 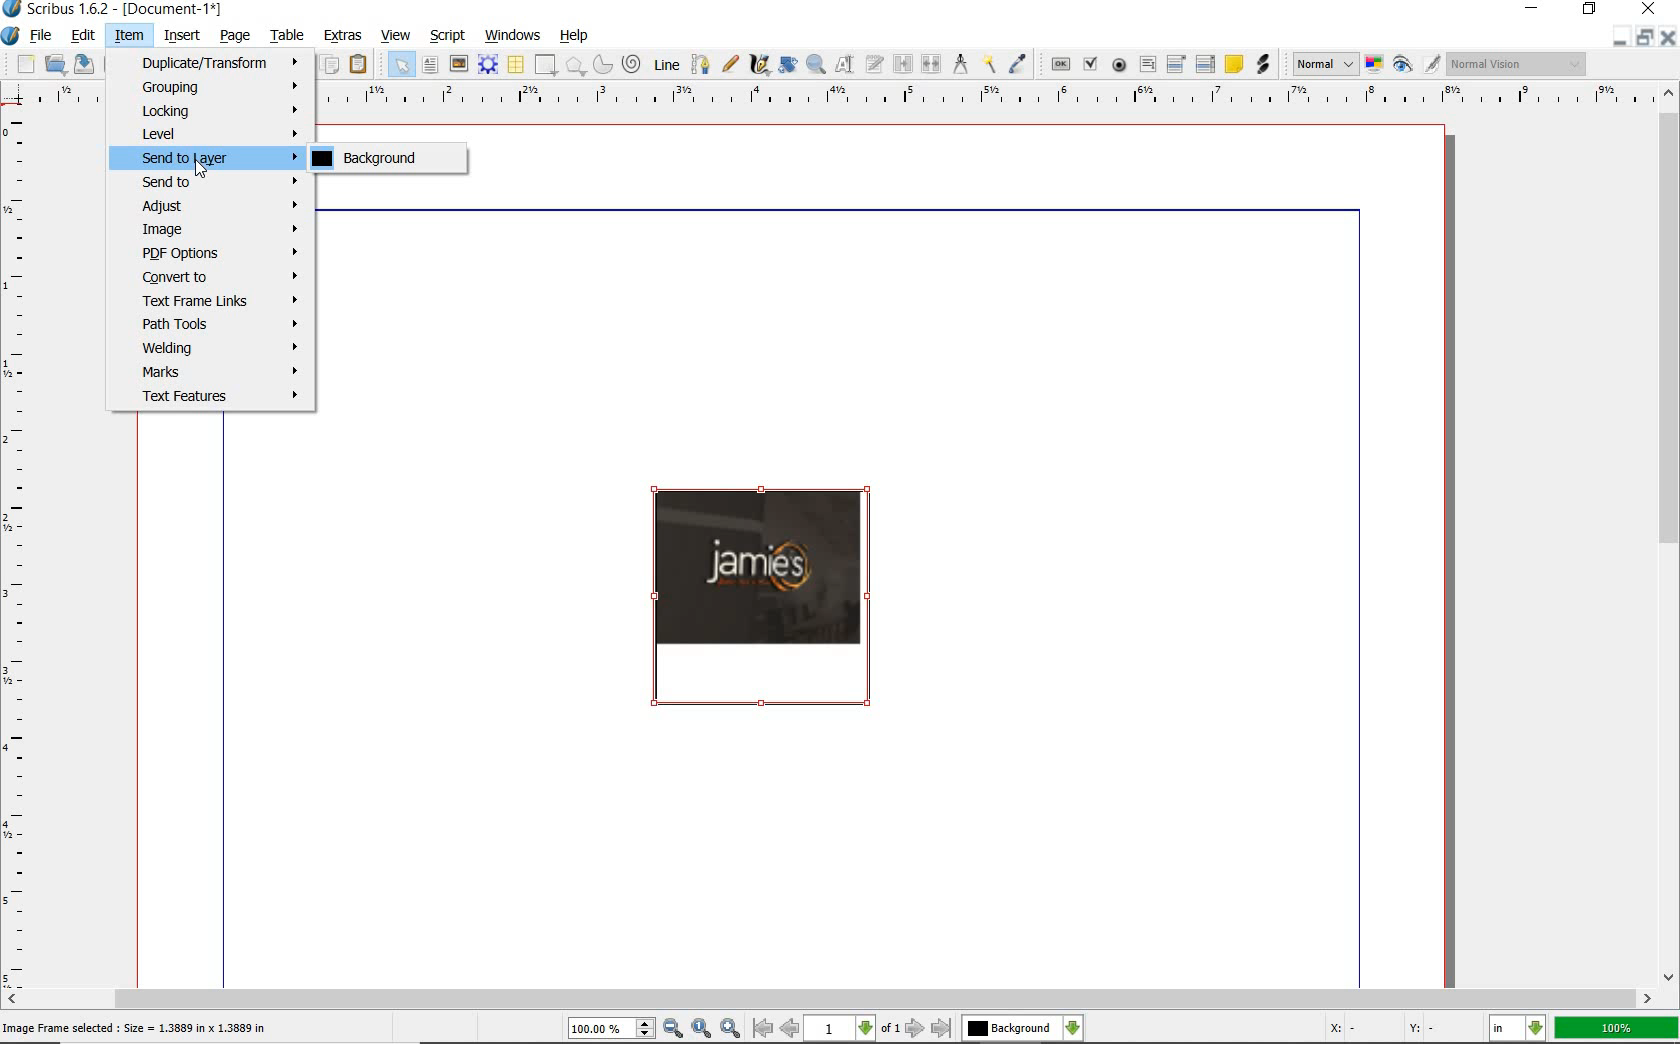 I want to click on Grouping, so click(x=211, y=87).